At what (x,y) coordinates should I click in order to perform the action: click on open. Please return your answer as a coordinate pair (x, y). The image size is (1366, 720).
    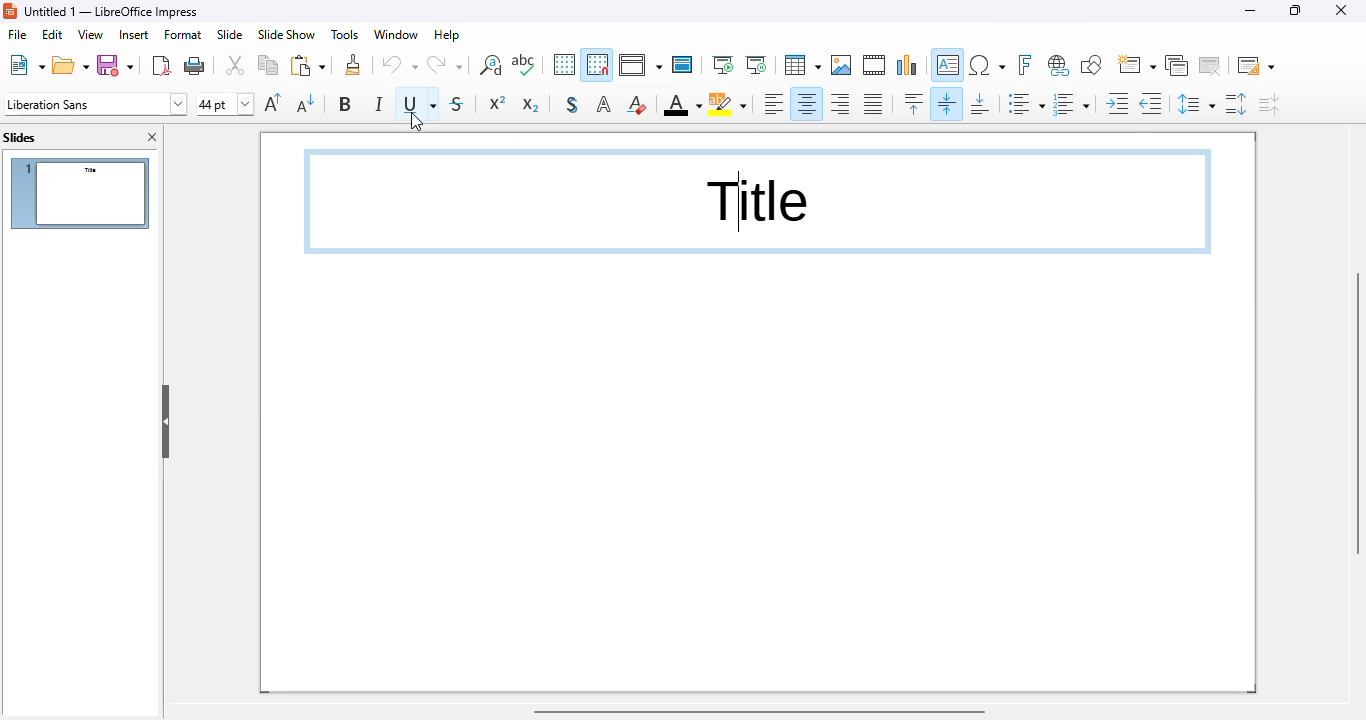
    Looking at the image, I should click on (70, 65).